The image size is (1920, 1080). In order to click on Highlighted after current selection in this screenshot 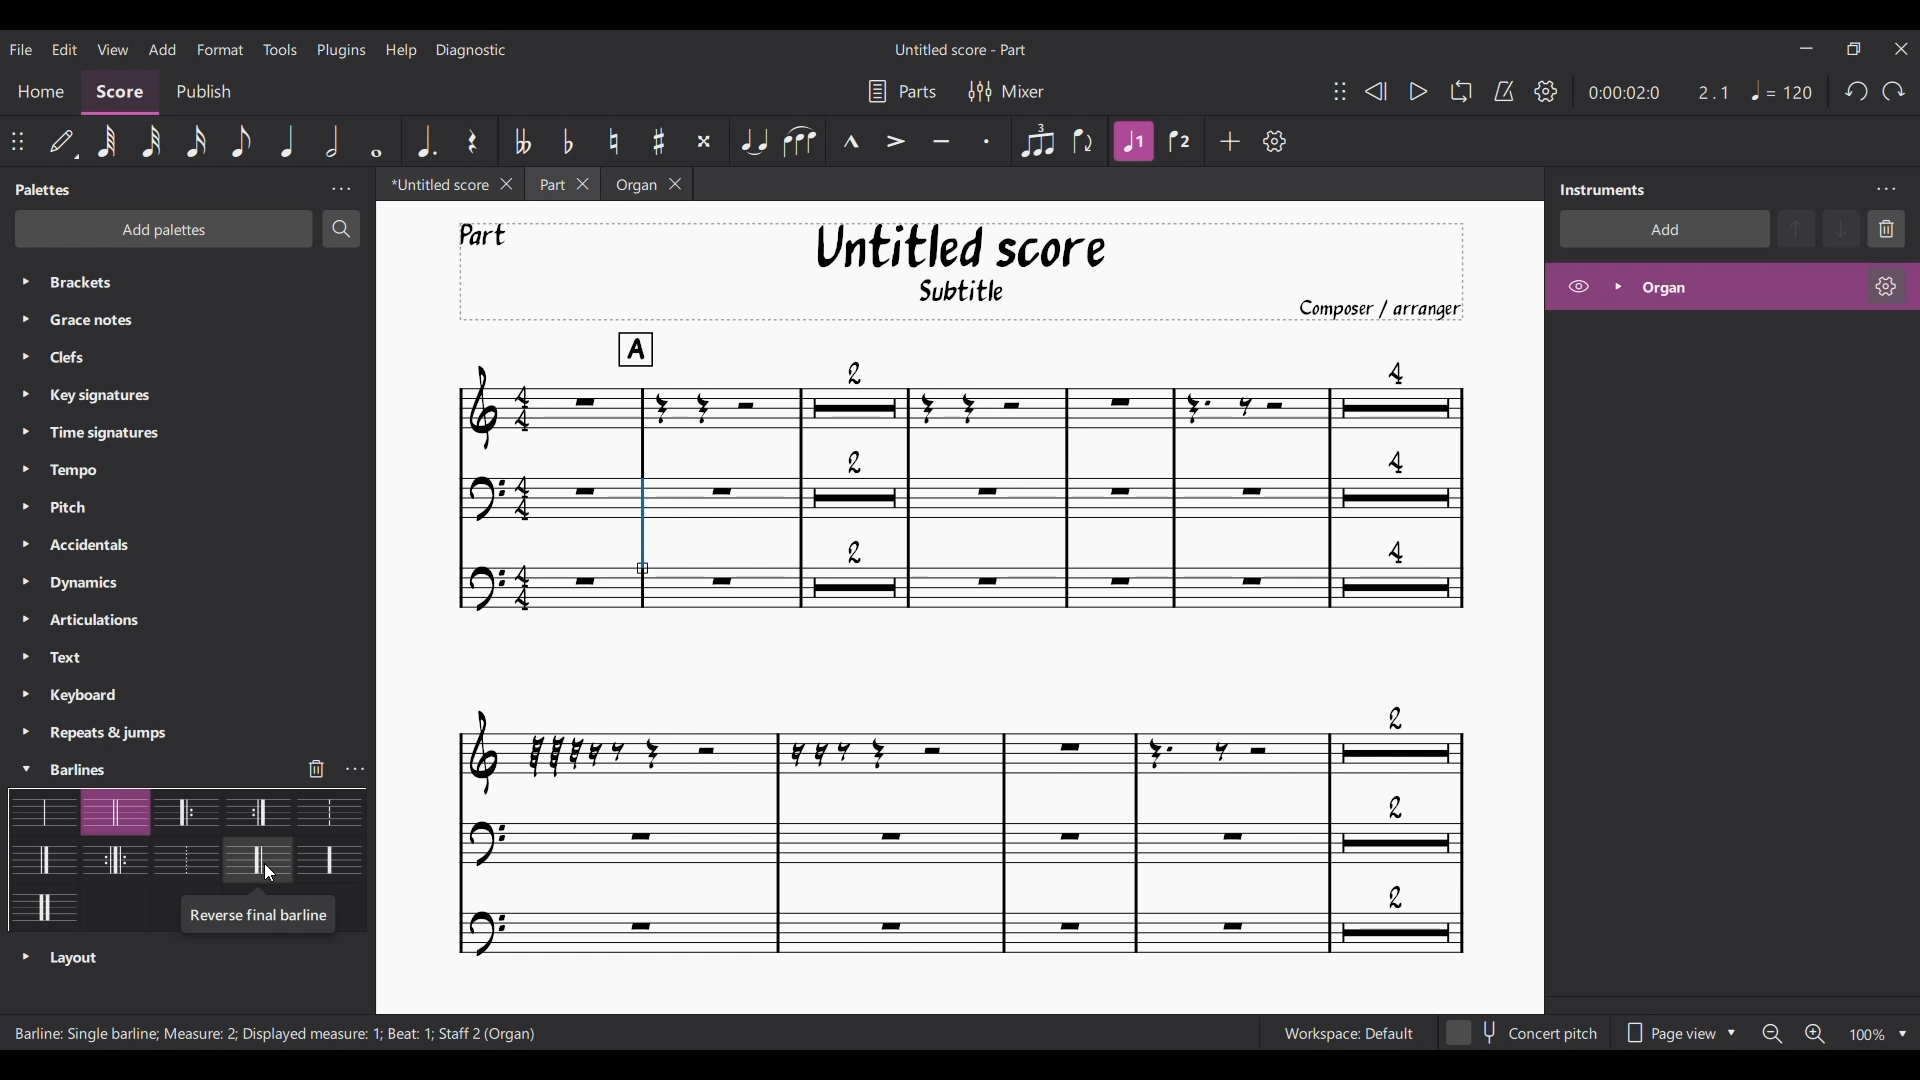, I will do `click(1133, 142)`.